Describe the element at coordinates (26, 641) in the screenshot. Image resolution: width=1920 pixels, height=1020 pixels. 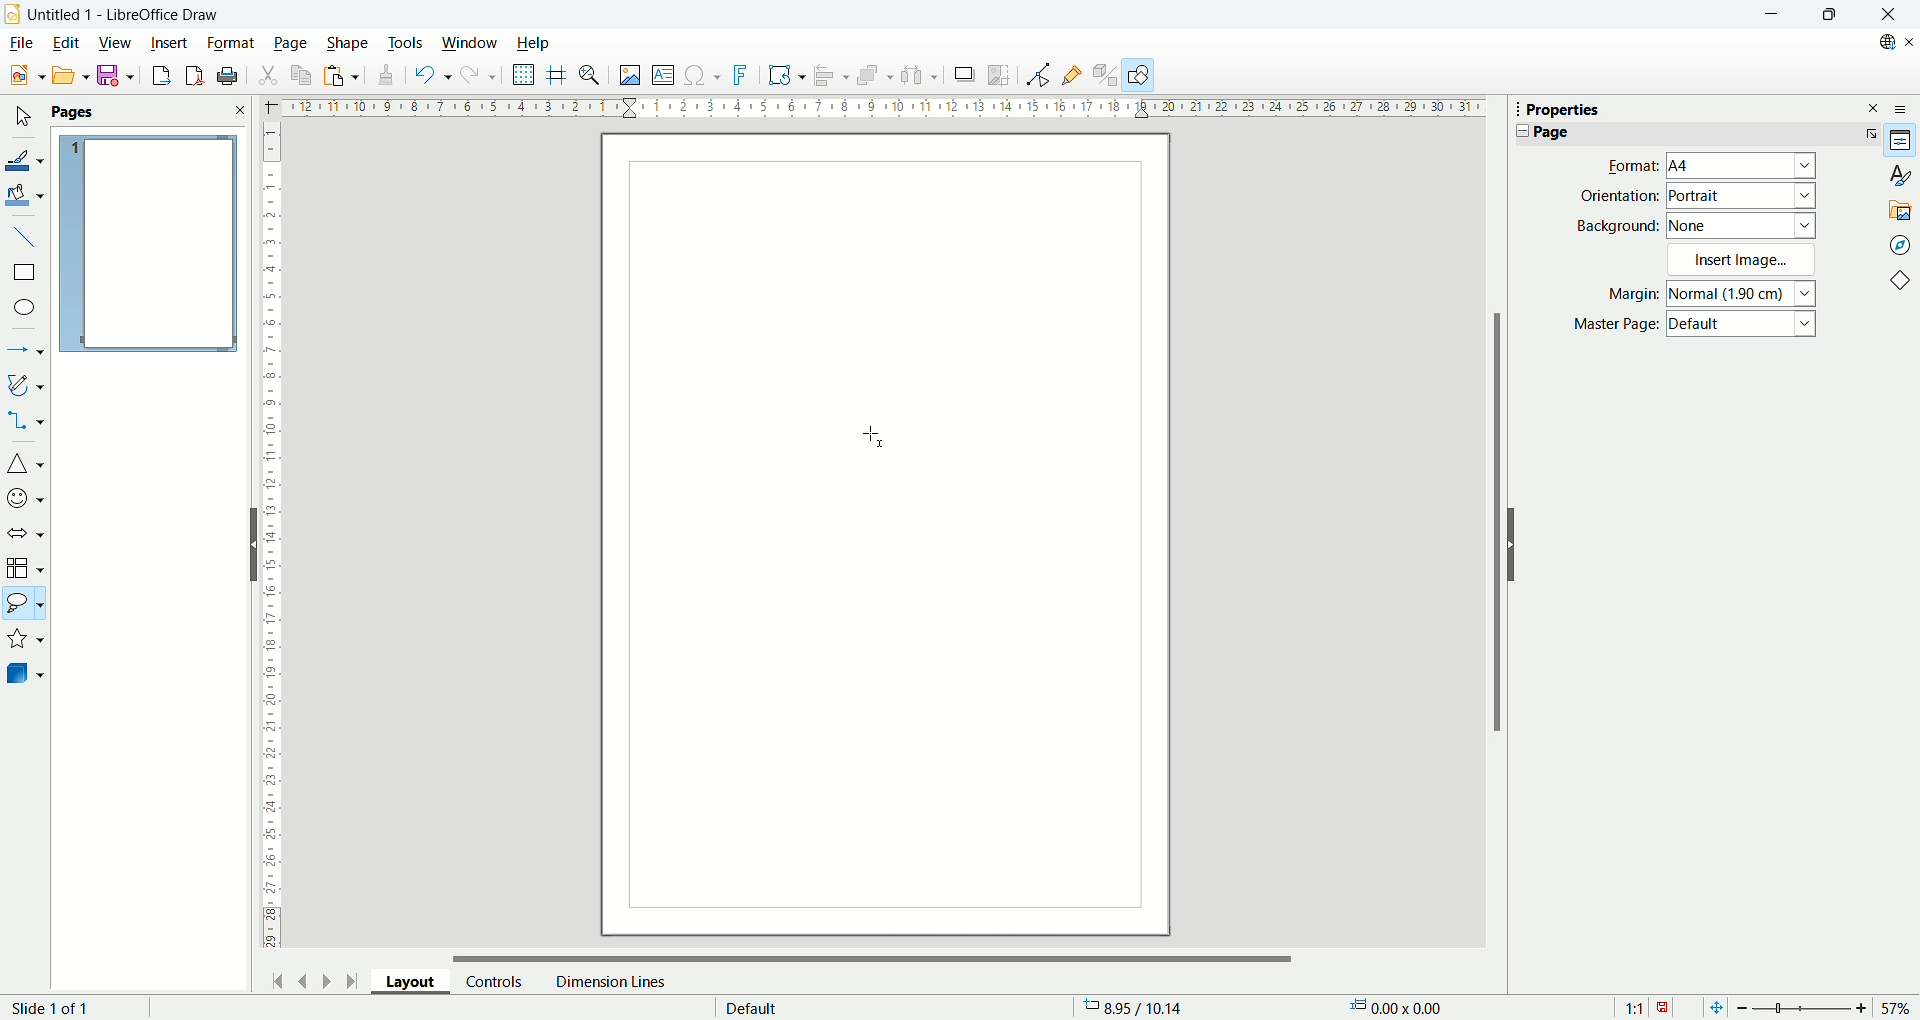
I see `stars and banners` at that location.